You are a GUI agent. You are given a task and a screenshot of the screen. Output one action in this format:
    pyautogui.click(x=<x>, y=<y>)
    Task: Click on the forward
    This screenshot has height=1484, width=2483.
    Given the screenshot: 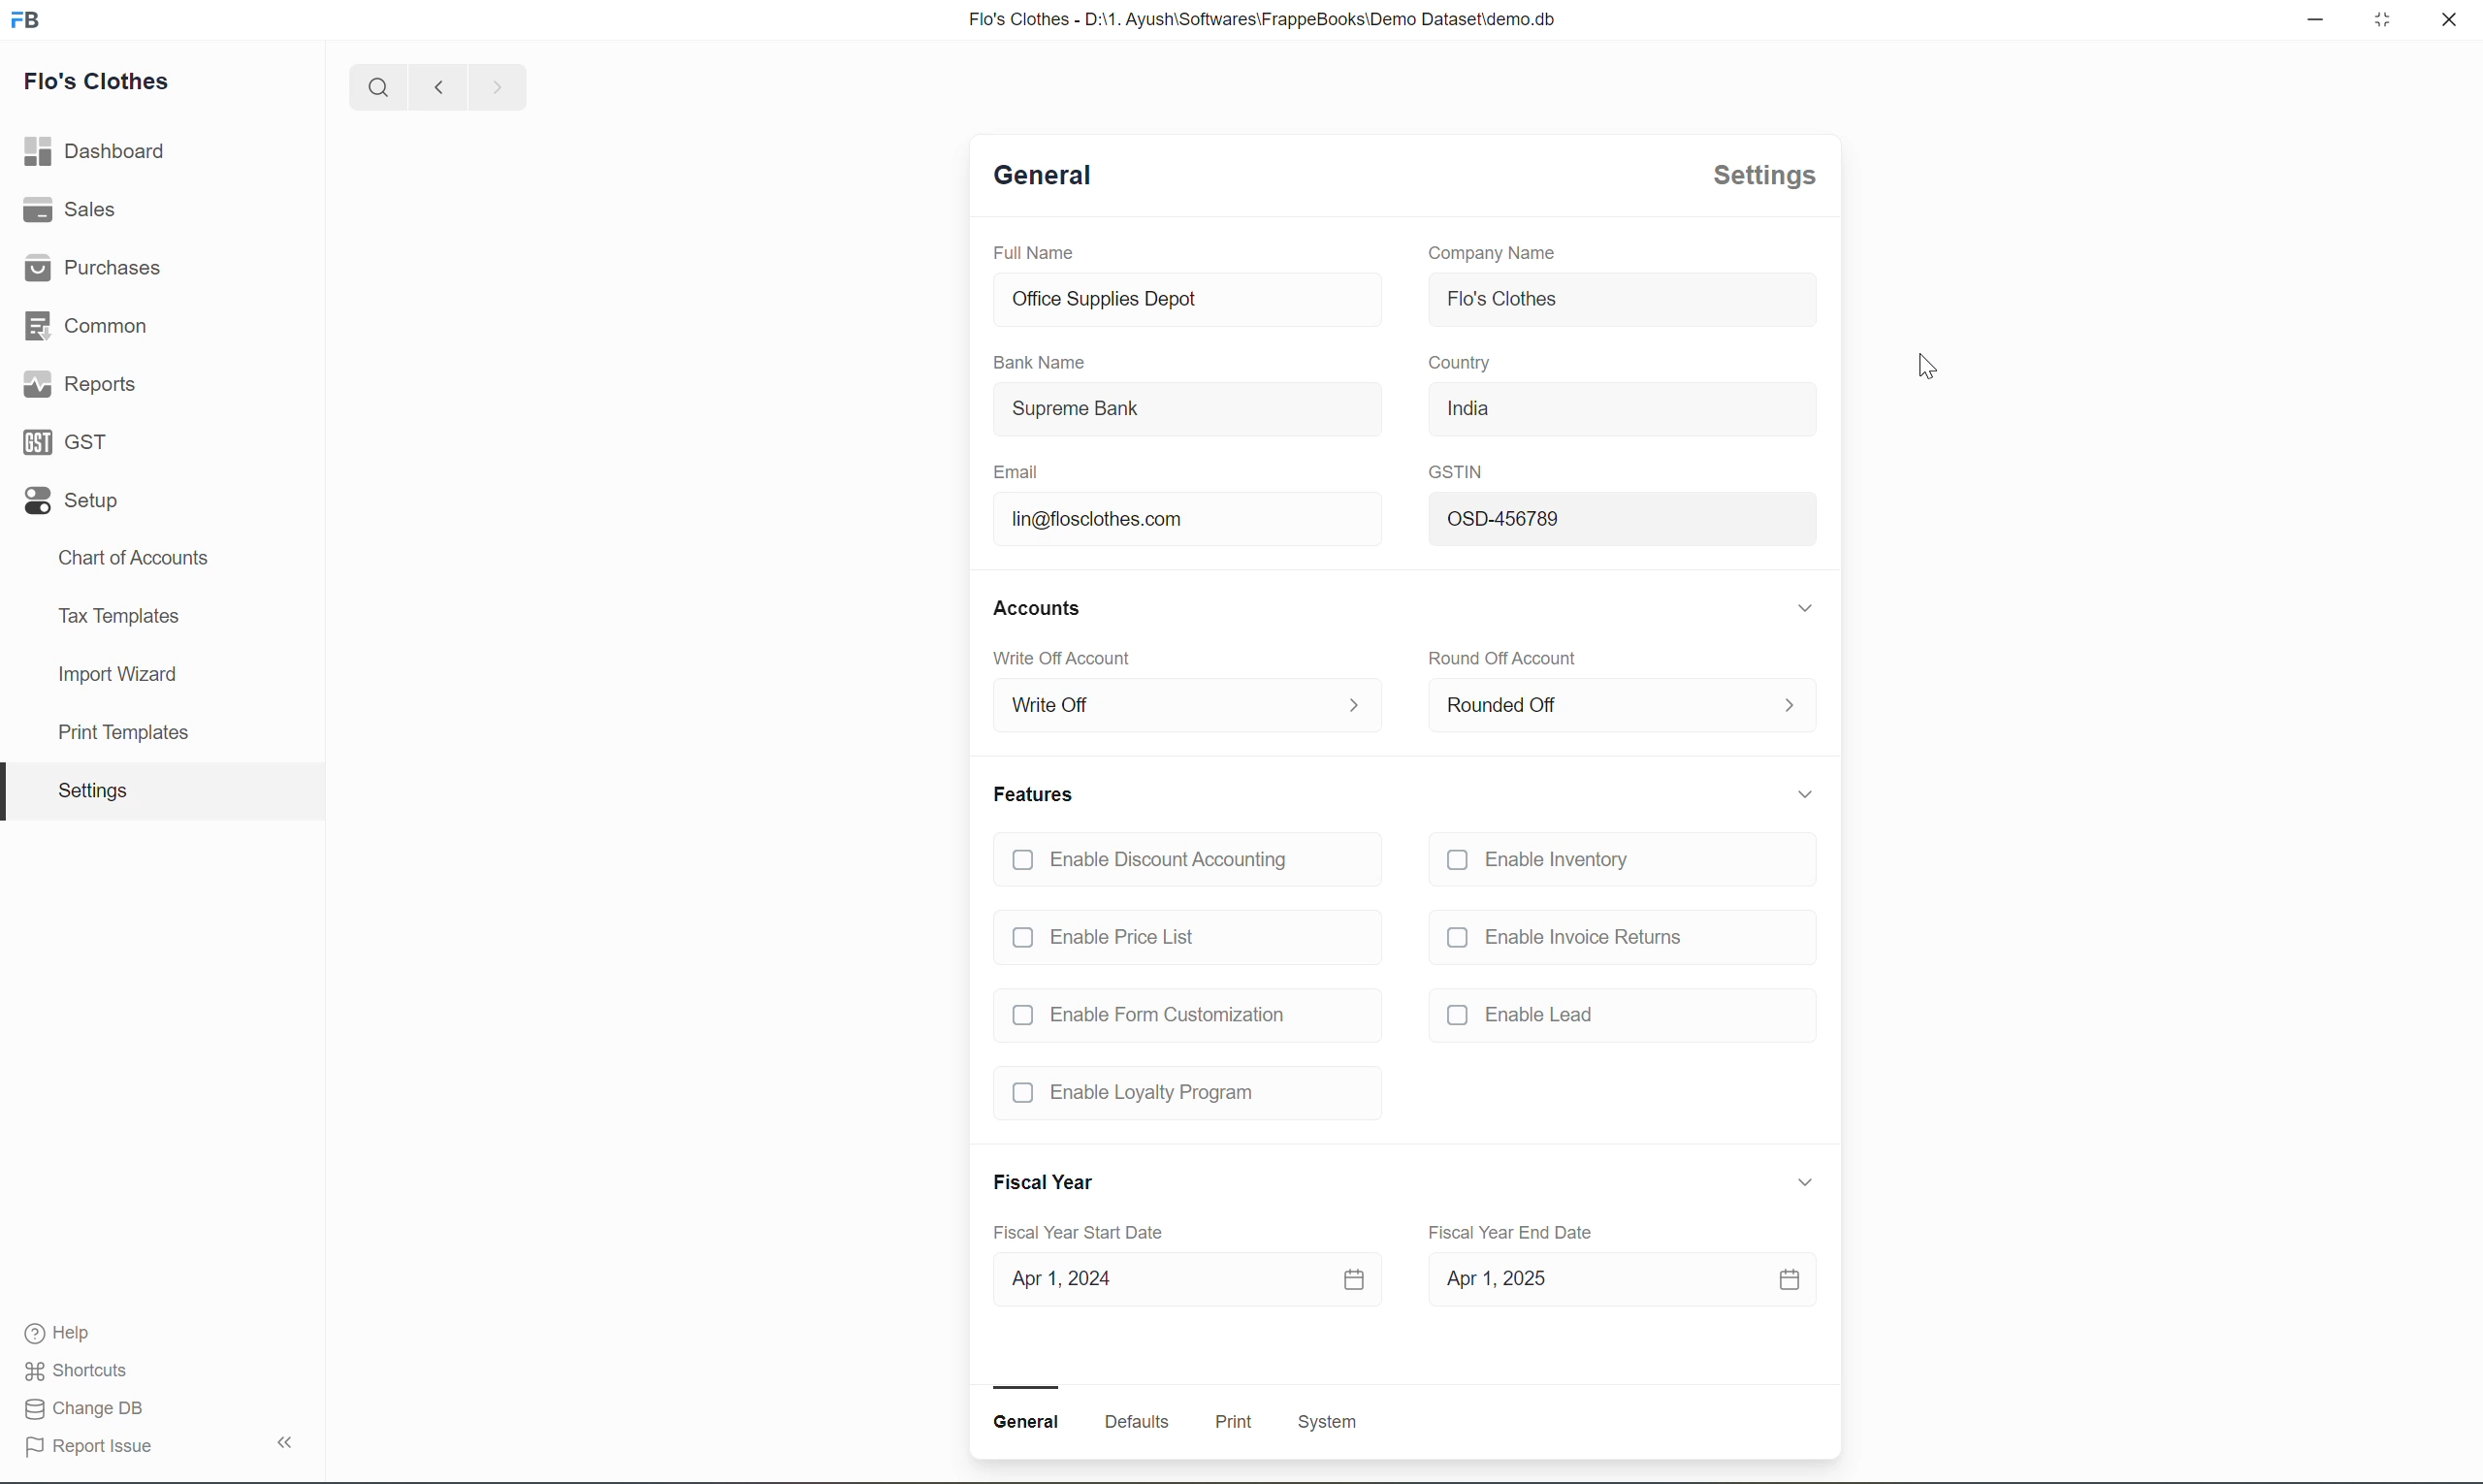 What is the action you would take?
    pyautogui.click(x=500, y=87)
    